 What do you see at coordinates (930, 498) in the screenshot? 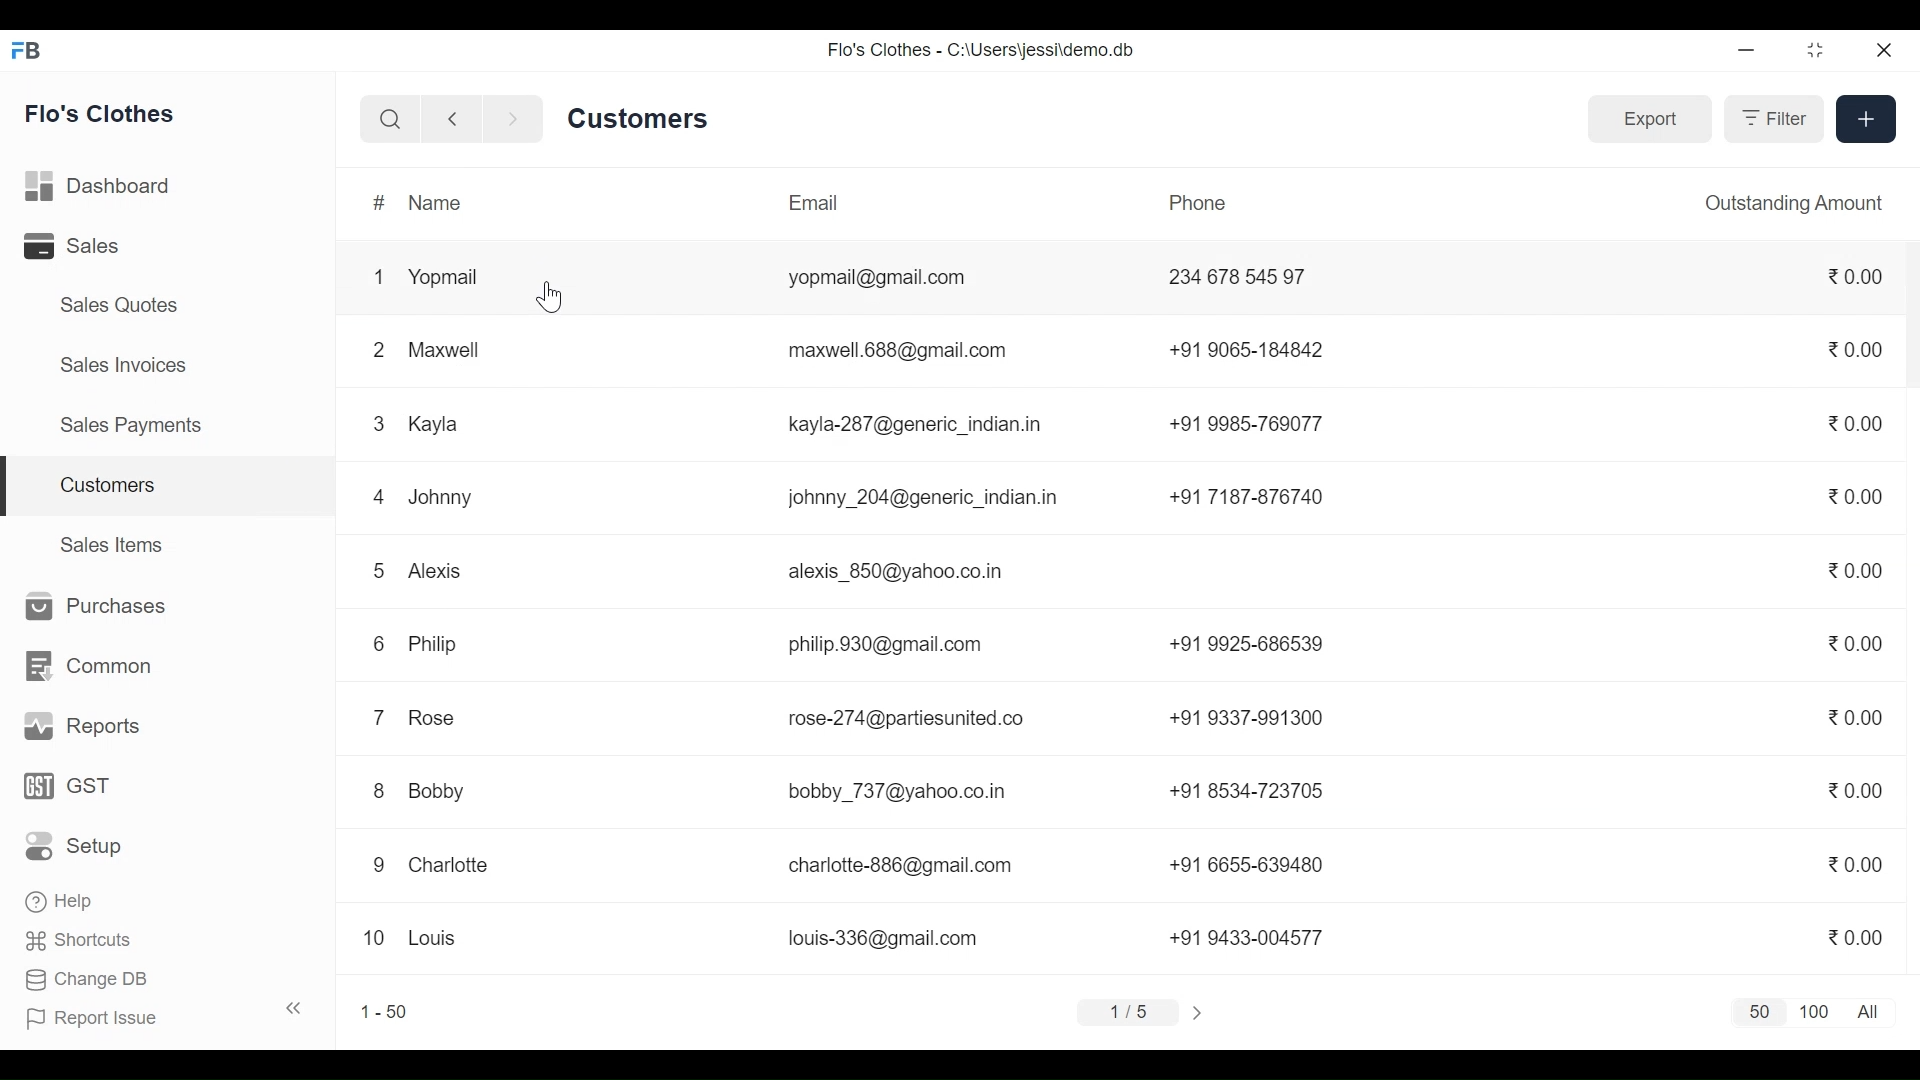
I see `johnny_204@generic_indian.in` at bounding box center [930, 498].